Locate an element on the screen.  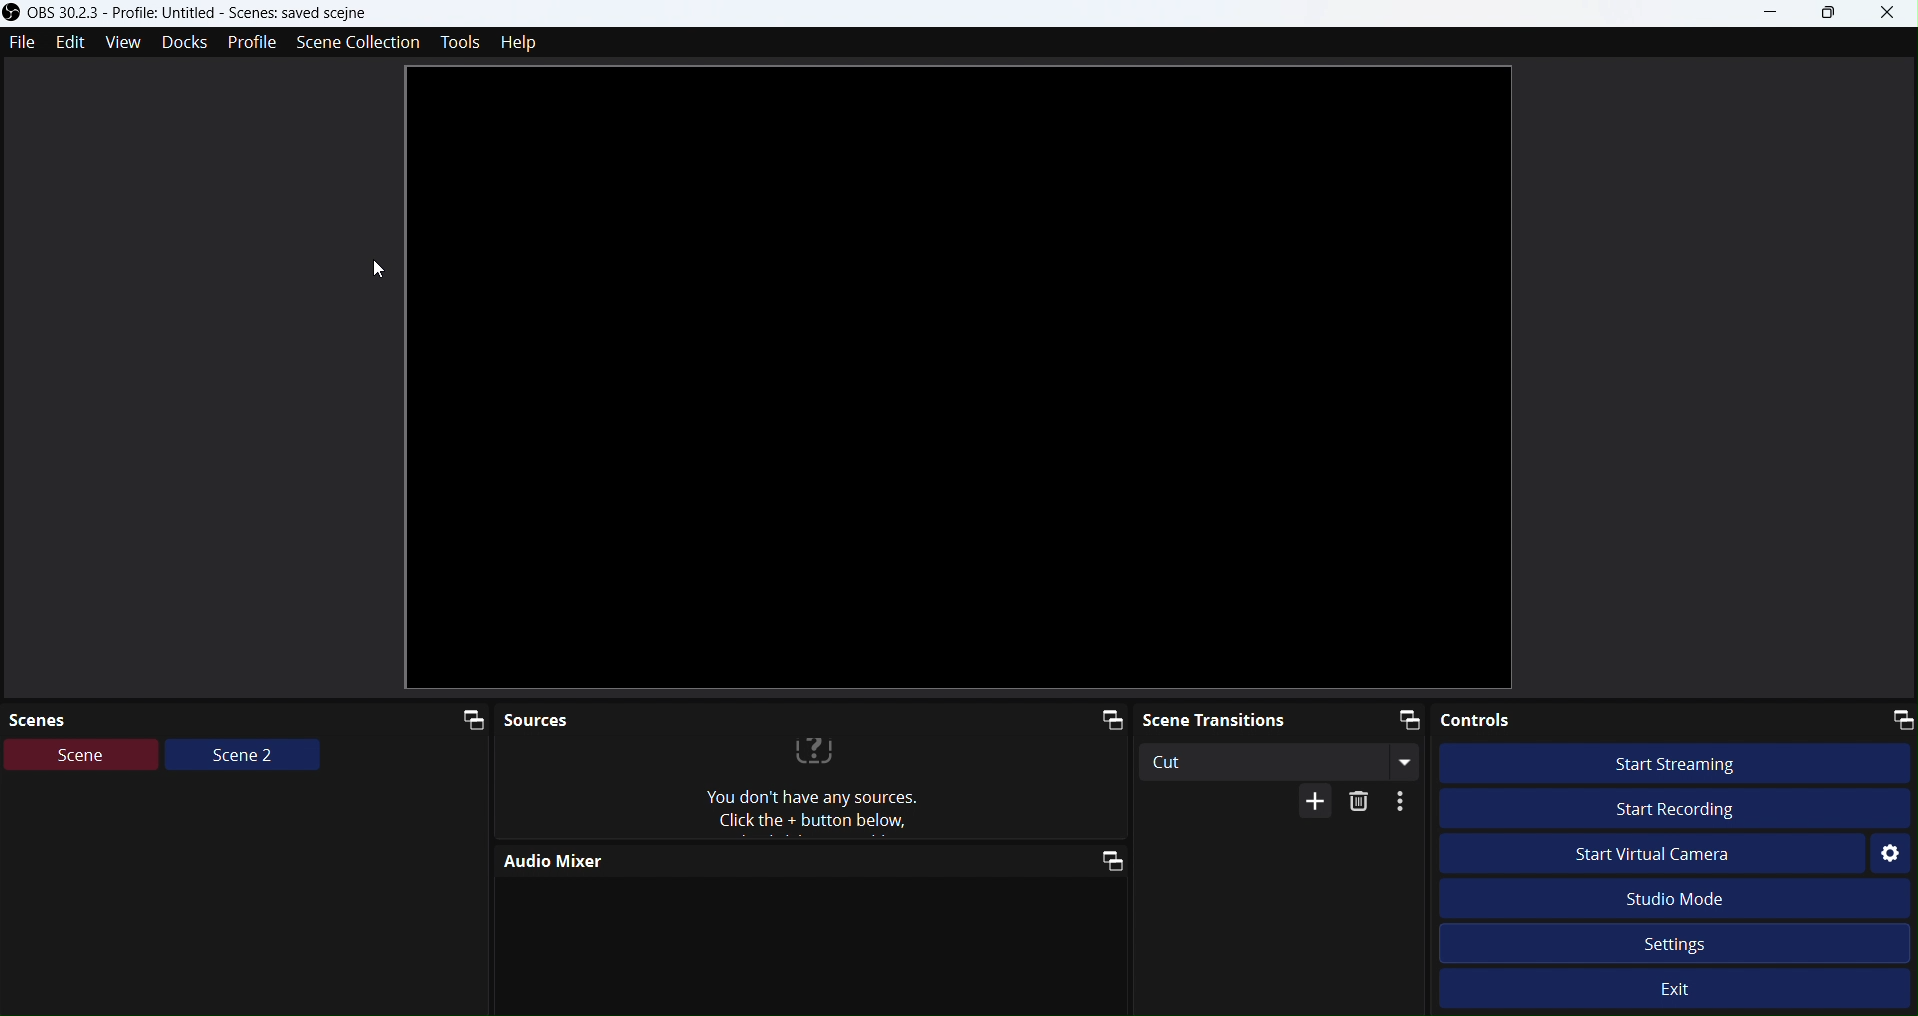
Controls is located at coordinates (1677, 721).